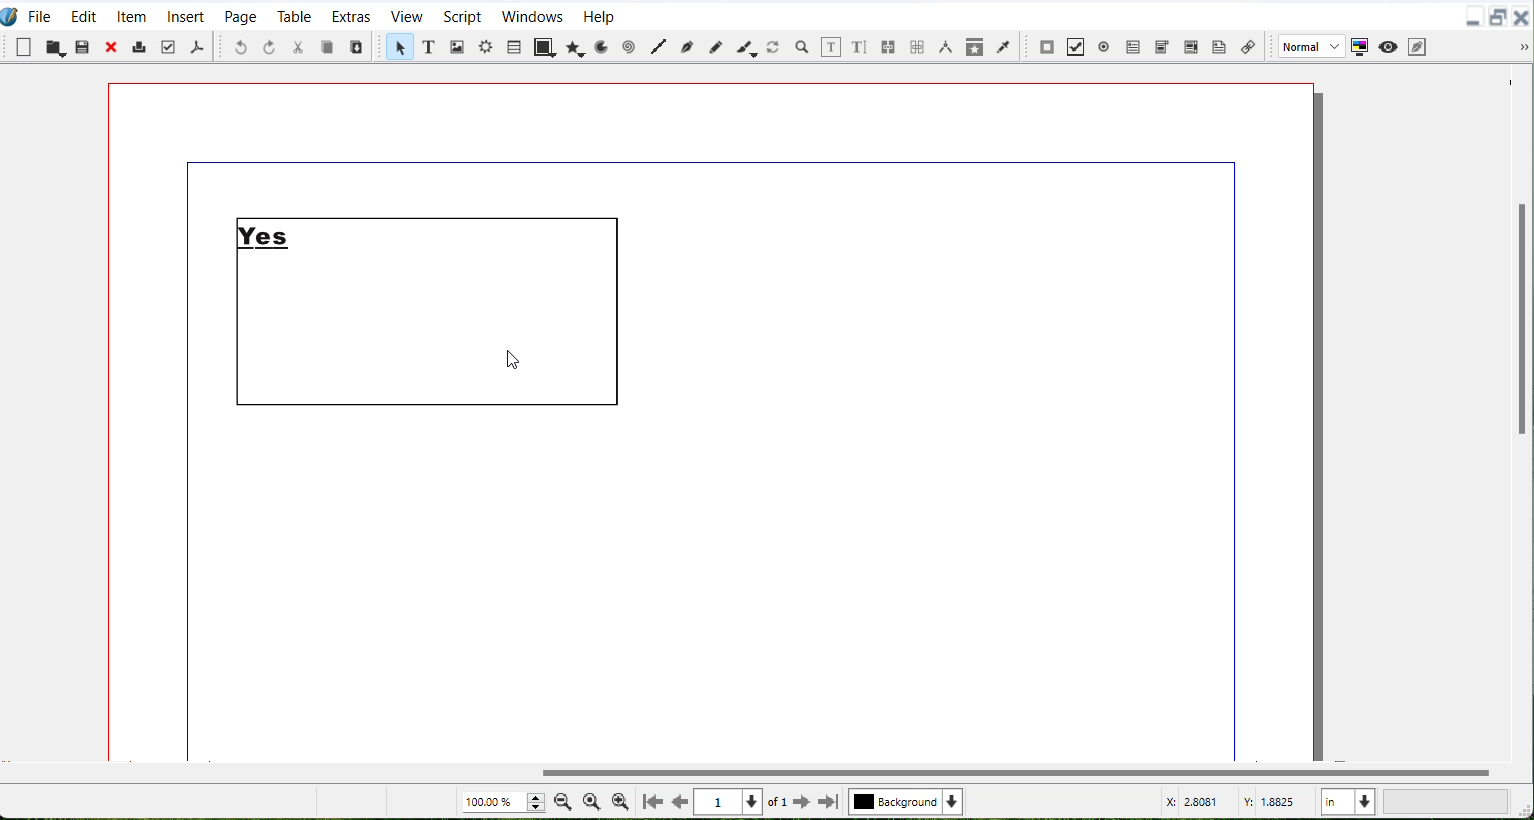 Image resolution: width=1534 pixels, height=820 pixels. I want to click on Shape, so click(543, 48).